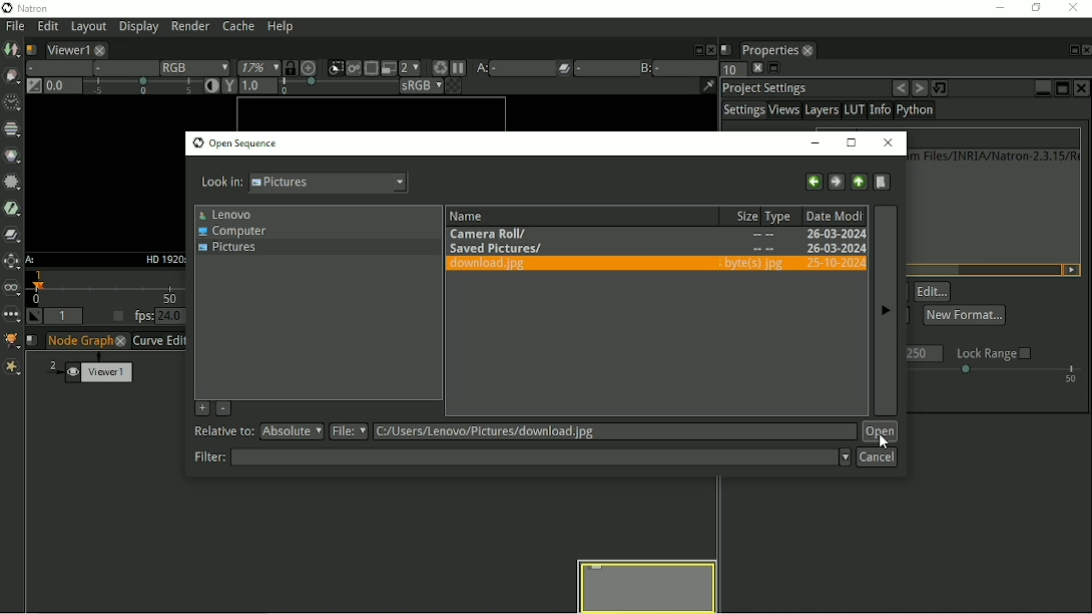 This screenshot has height=614, width=1092. I want to click on GMIC, so click(11, 341).